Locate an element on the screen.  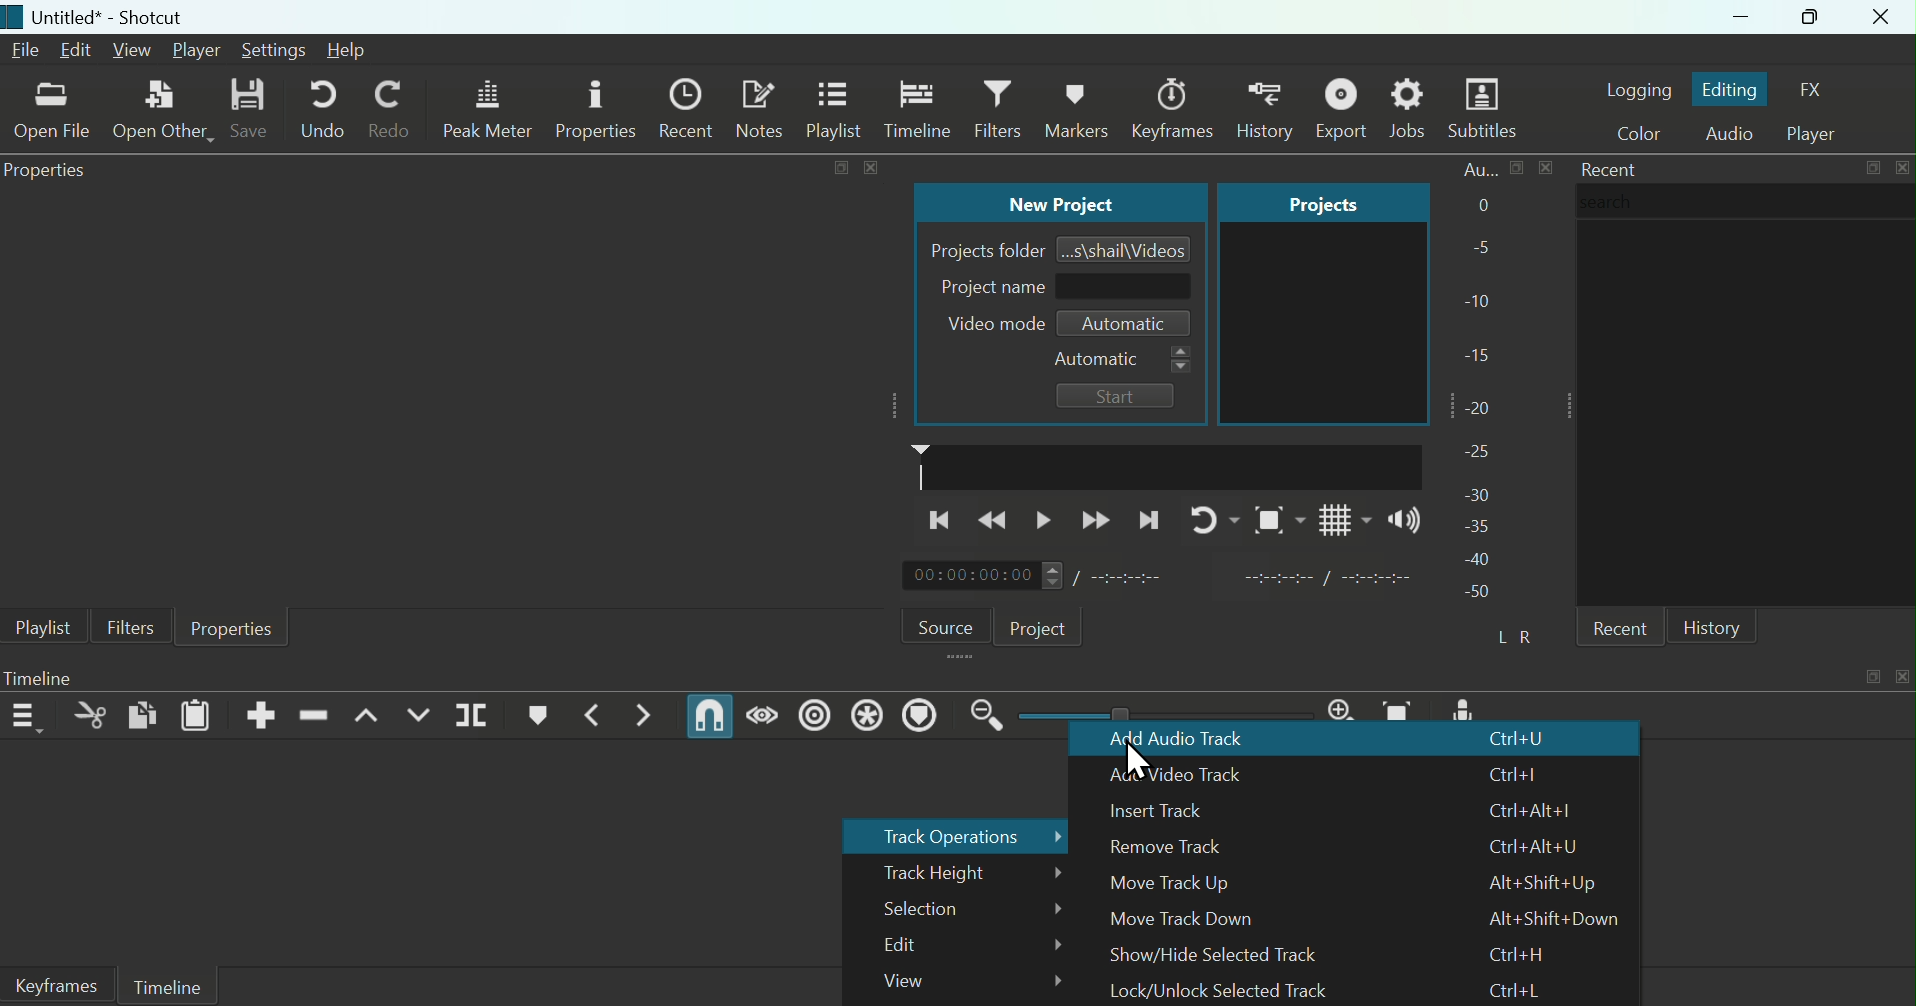
Color is located at coordinates (1633, 134).